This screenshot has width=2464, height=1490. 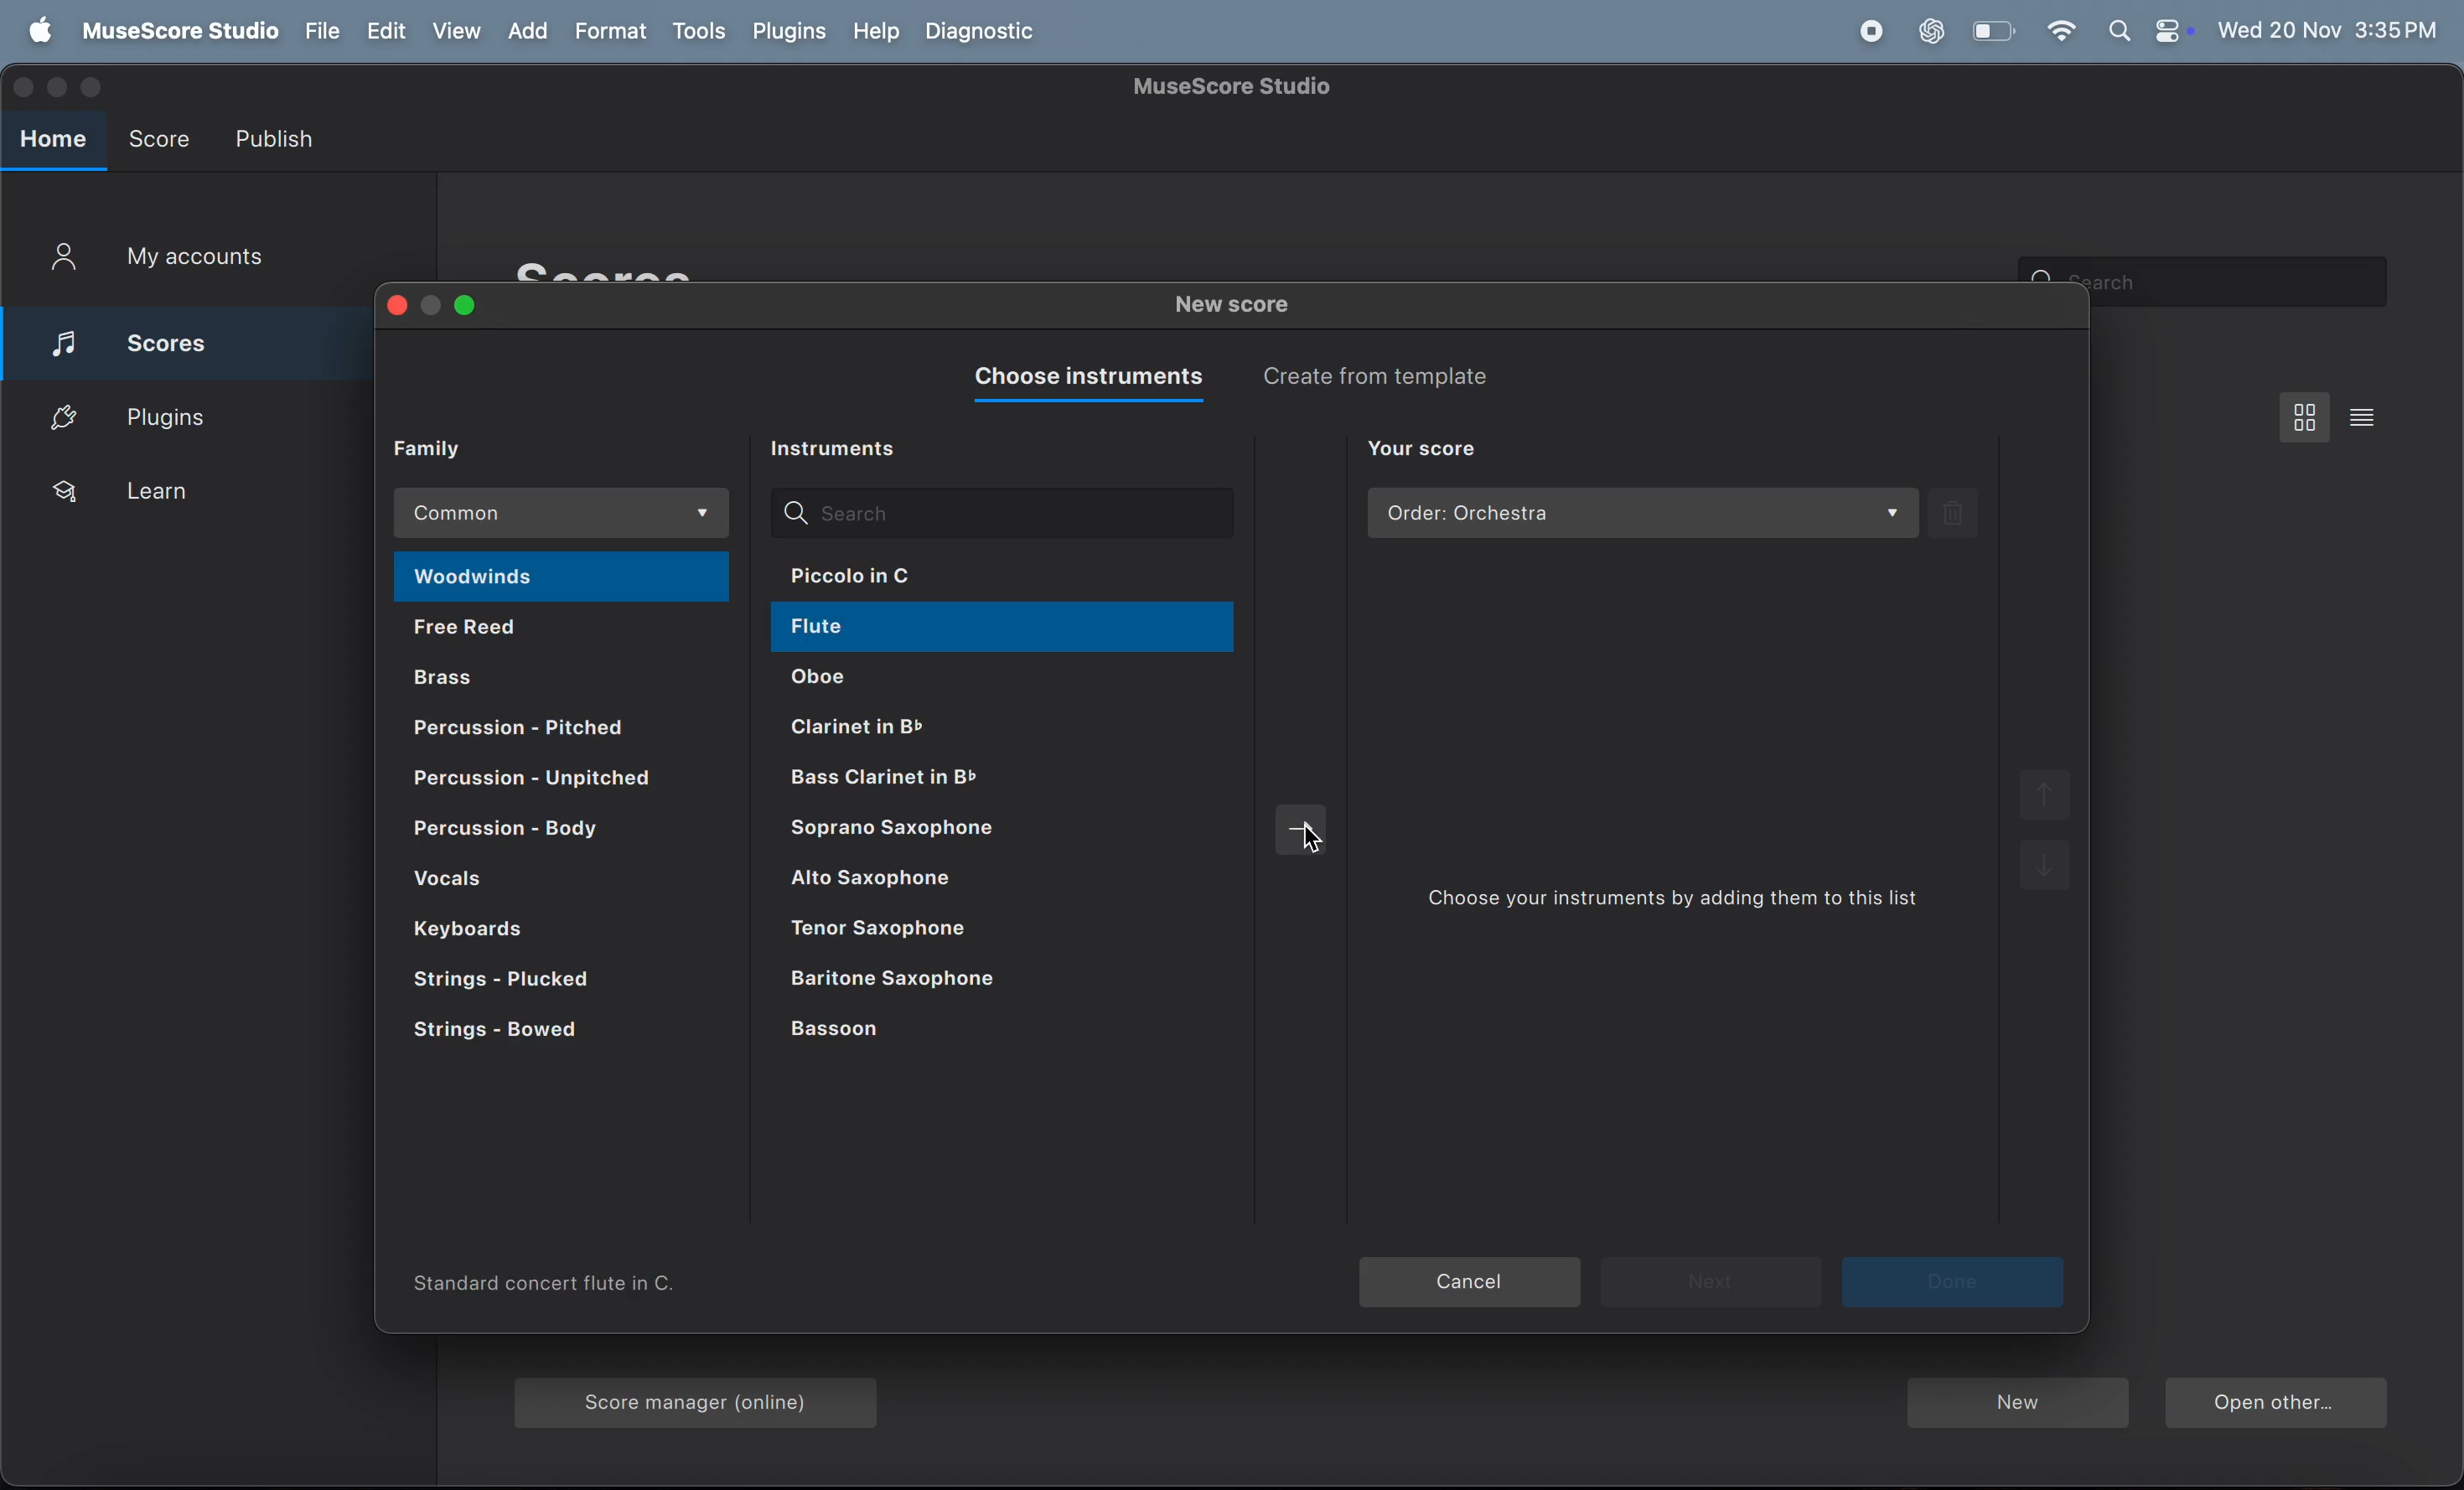 I want to click on My account, so click(x=159, y=260).